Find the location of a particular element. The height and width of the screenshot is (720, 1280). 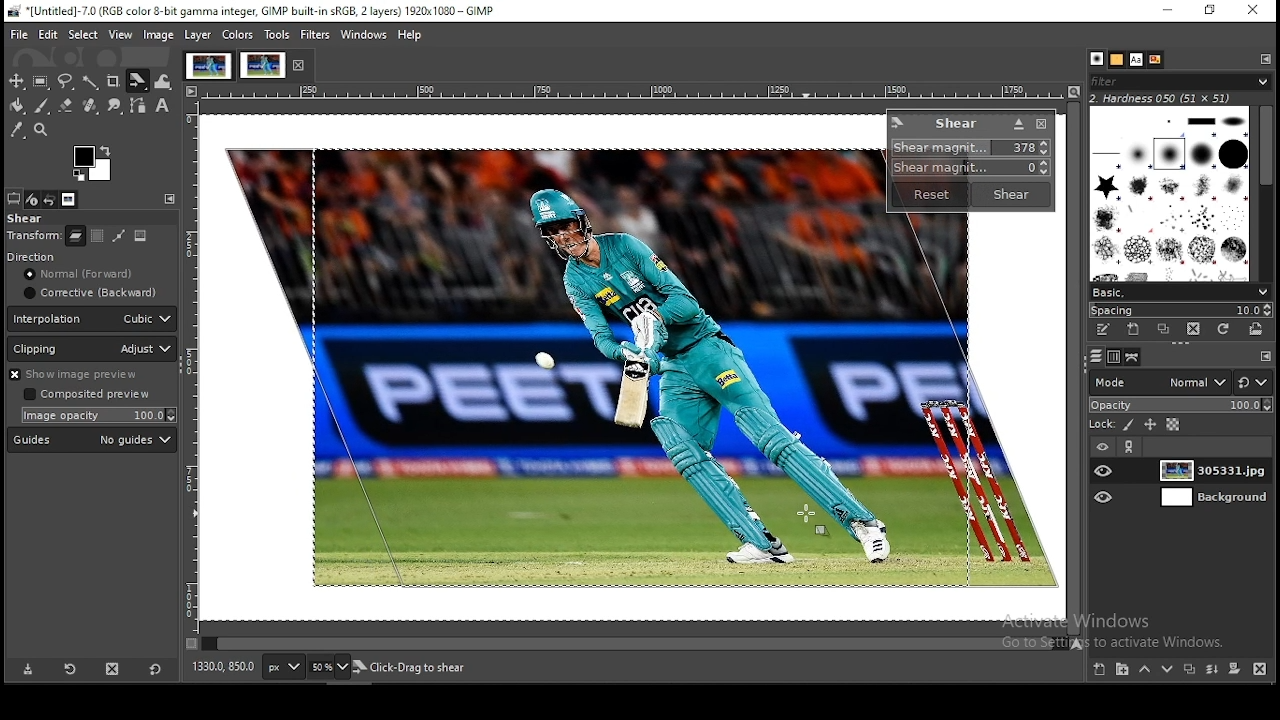

device status is located at coordinates (32, 200).